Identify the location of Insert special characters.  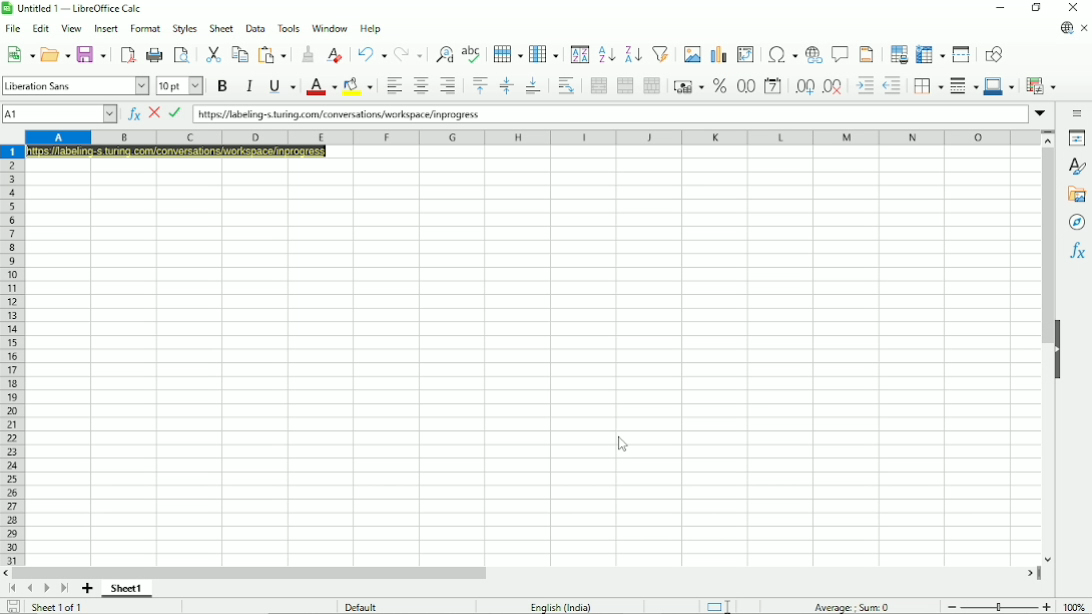
(781, 55).